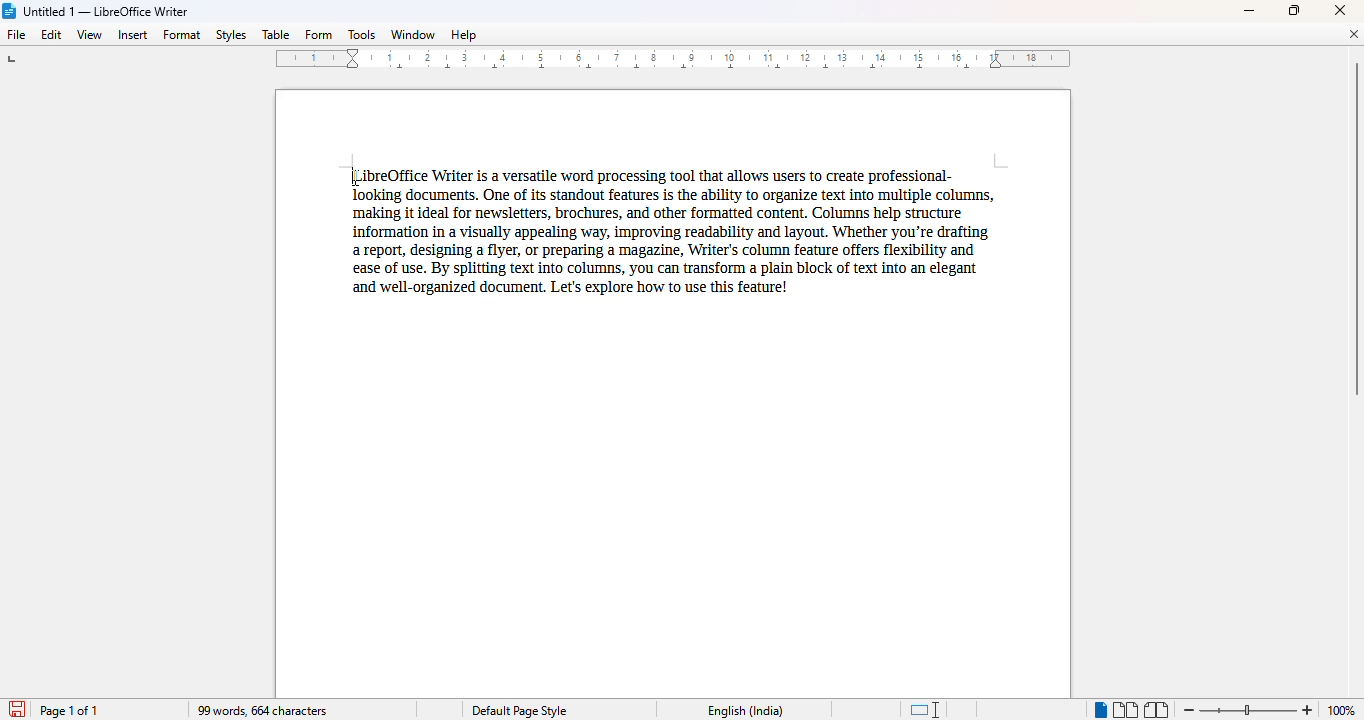 This screenshot has width=1364, height=720. Describe the element at coordinates (17, 61) in the screenshot. I see `tab stop` at that location.